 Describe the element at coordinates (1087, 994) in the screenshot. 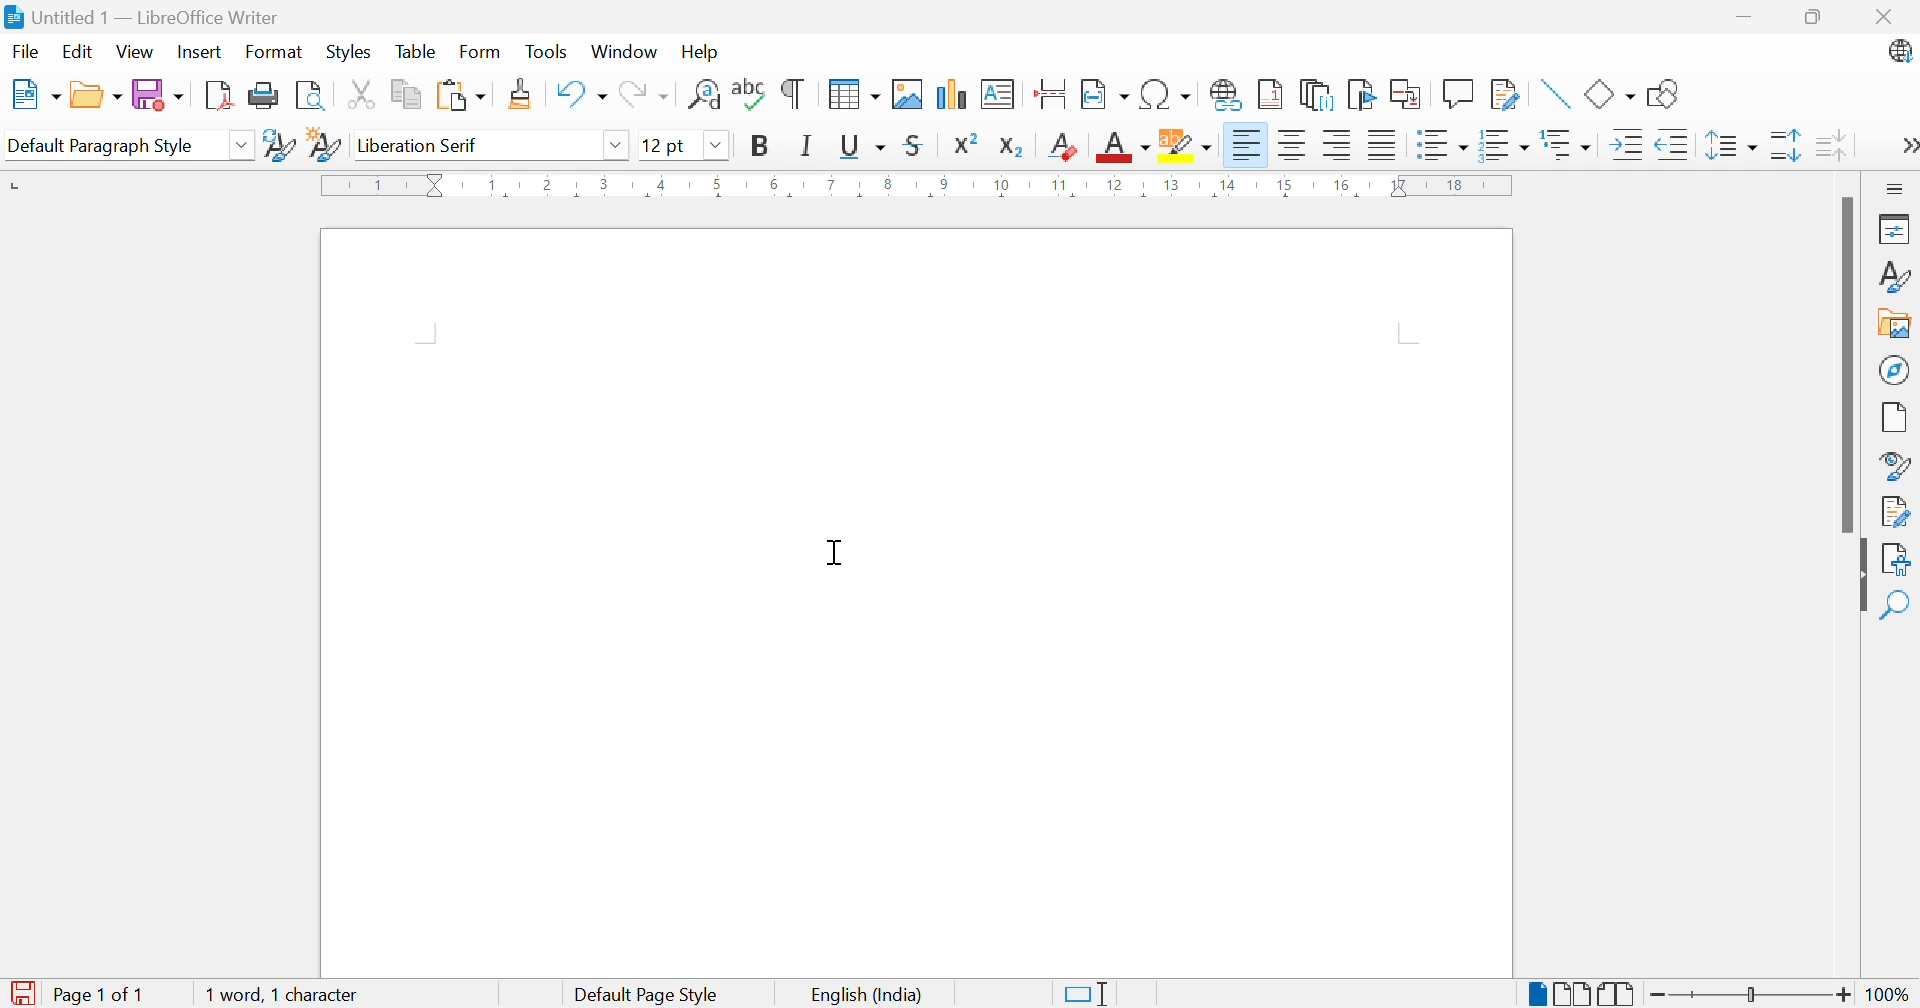

I see `Standard selection. Click to change selection mode.` at that location.